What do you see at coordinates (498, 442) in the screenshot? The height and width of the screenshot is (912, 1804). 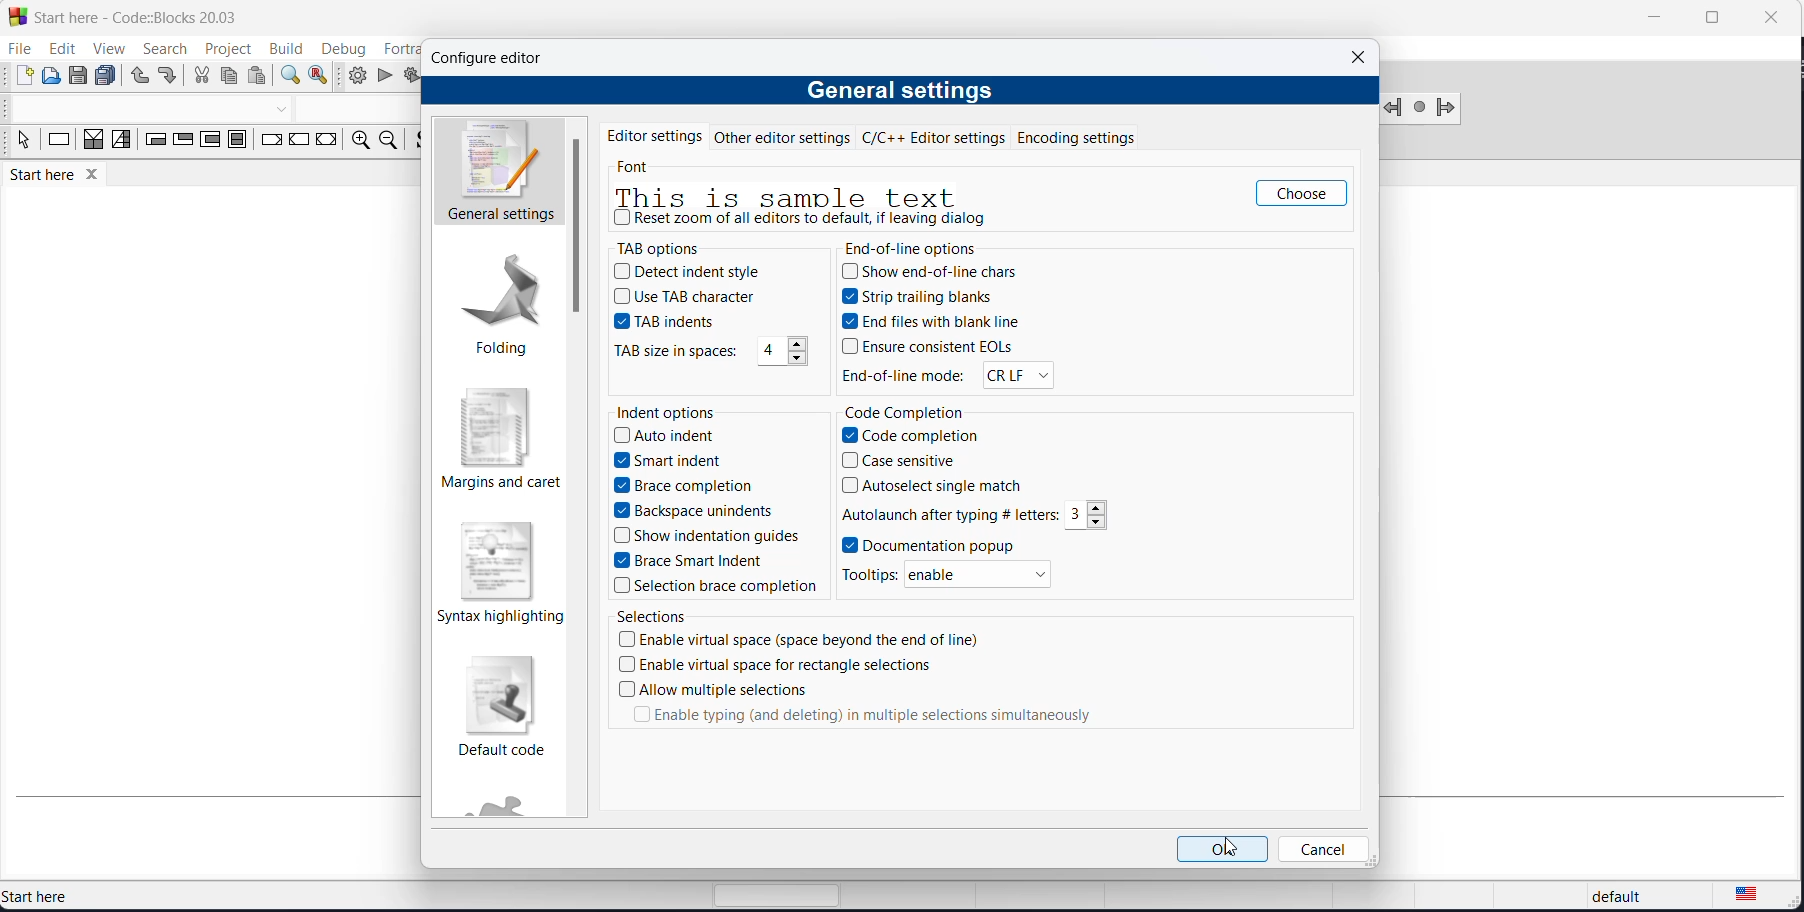 I see `margins and caret` at bounding box center [498, 442].